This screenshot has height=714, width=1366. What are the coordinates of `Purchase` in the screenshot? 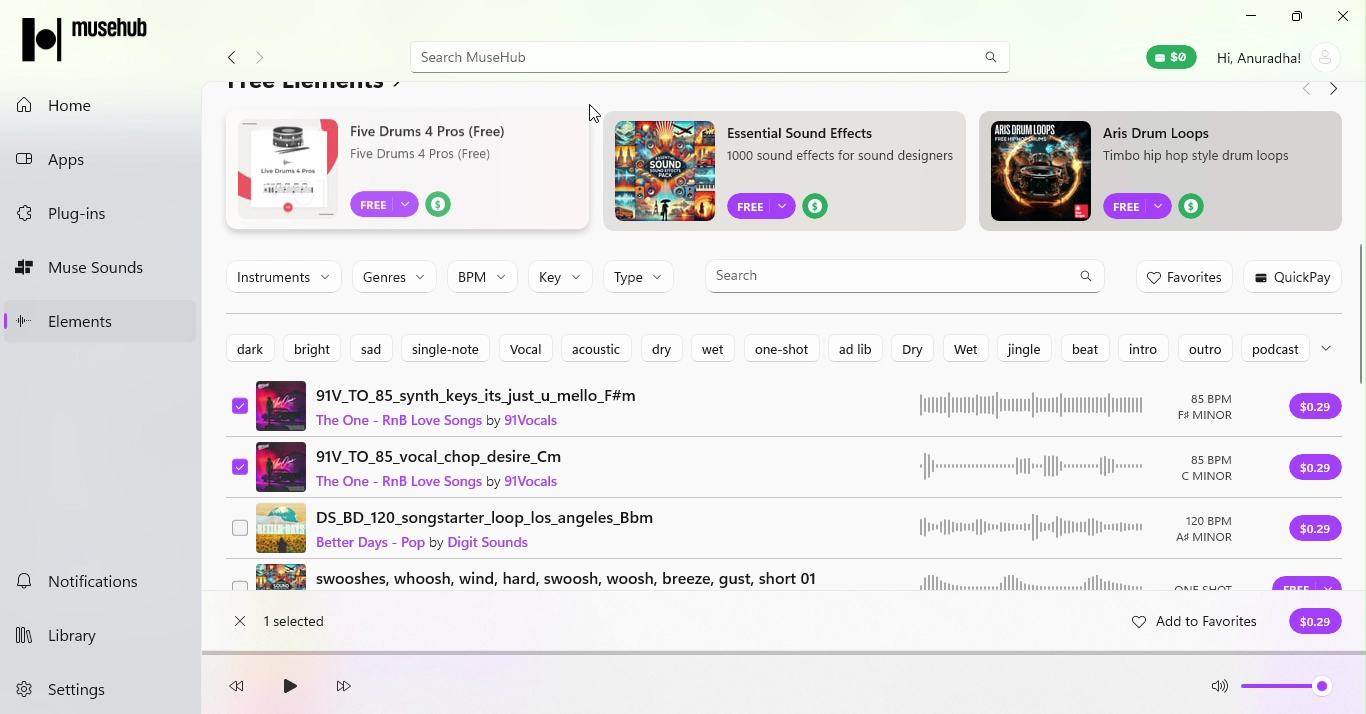 It's located at (1317, 469).